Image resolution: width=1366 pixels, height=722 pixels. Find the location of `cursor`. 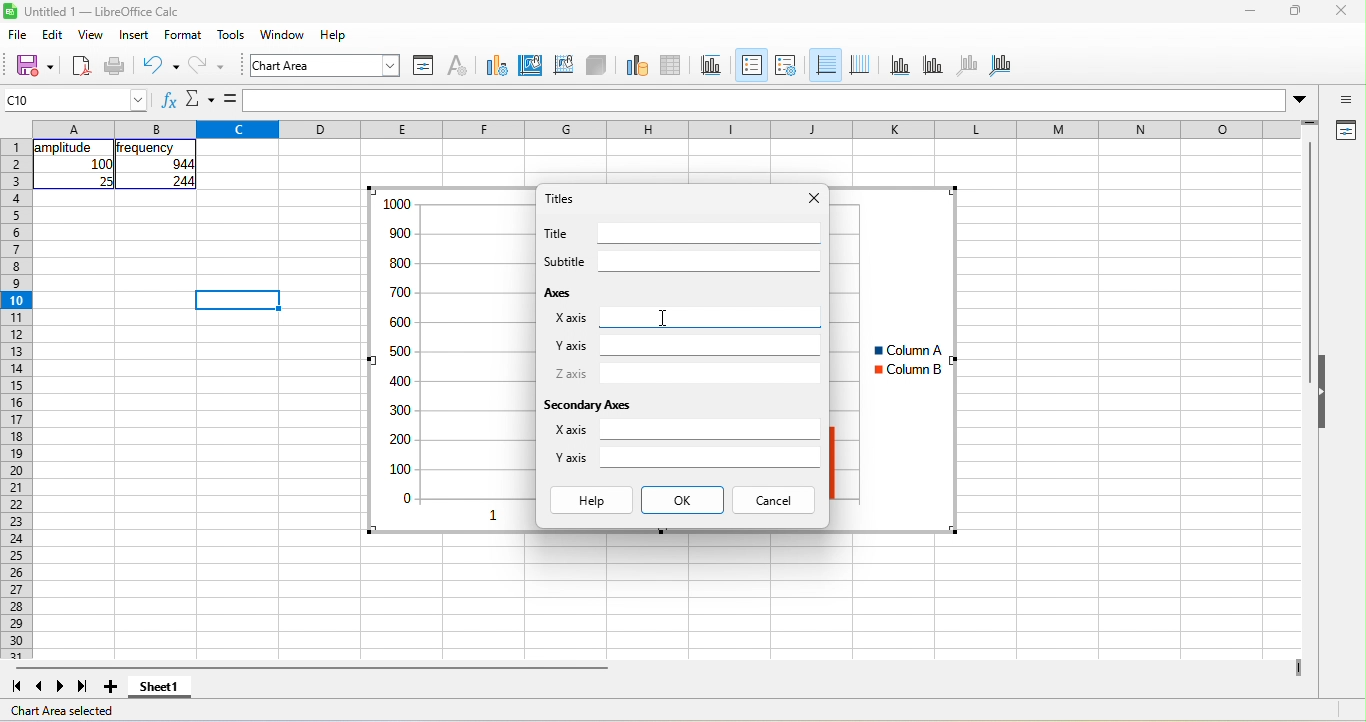

cursor is located at coordinates (663, 318).